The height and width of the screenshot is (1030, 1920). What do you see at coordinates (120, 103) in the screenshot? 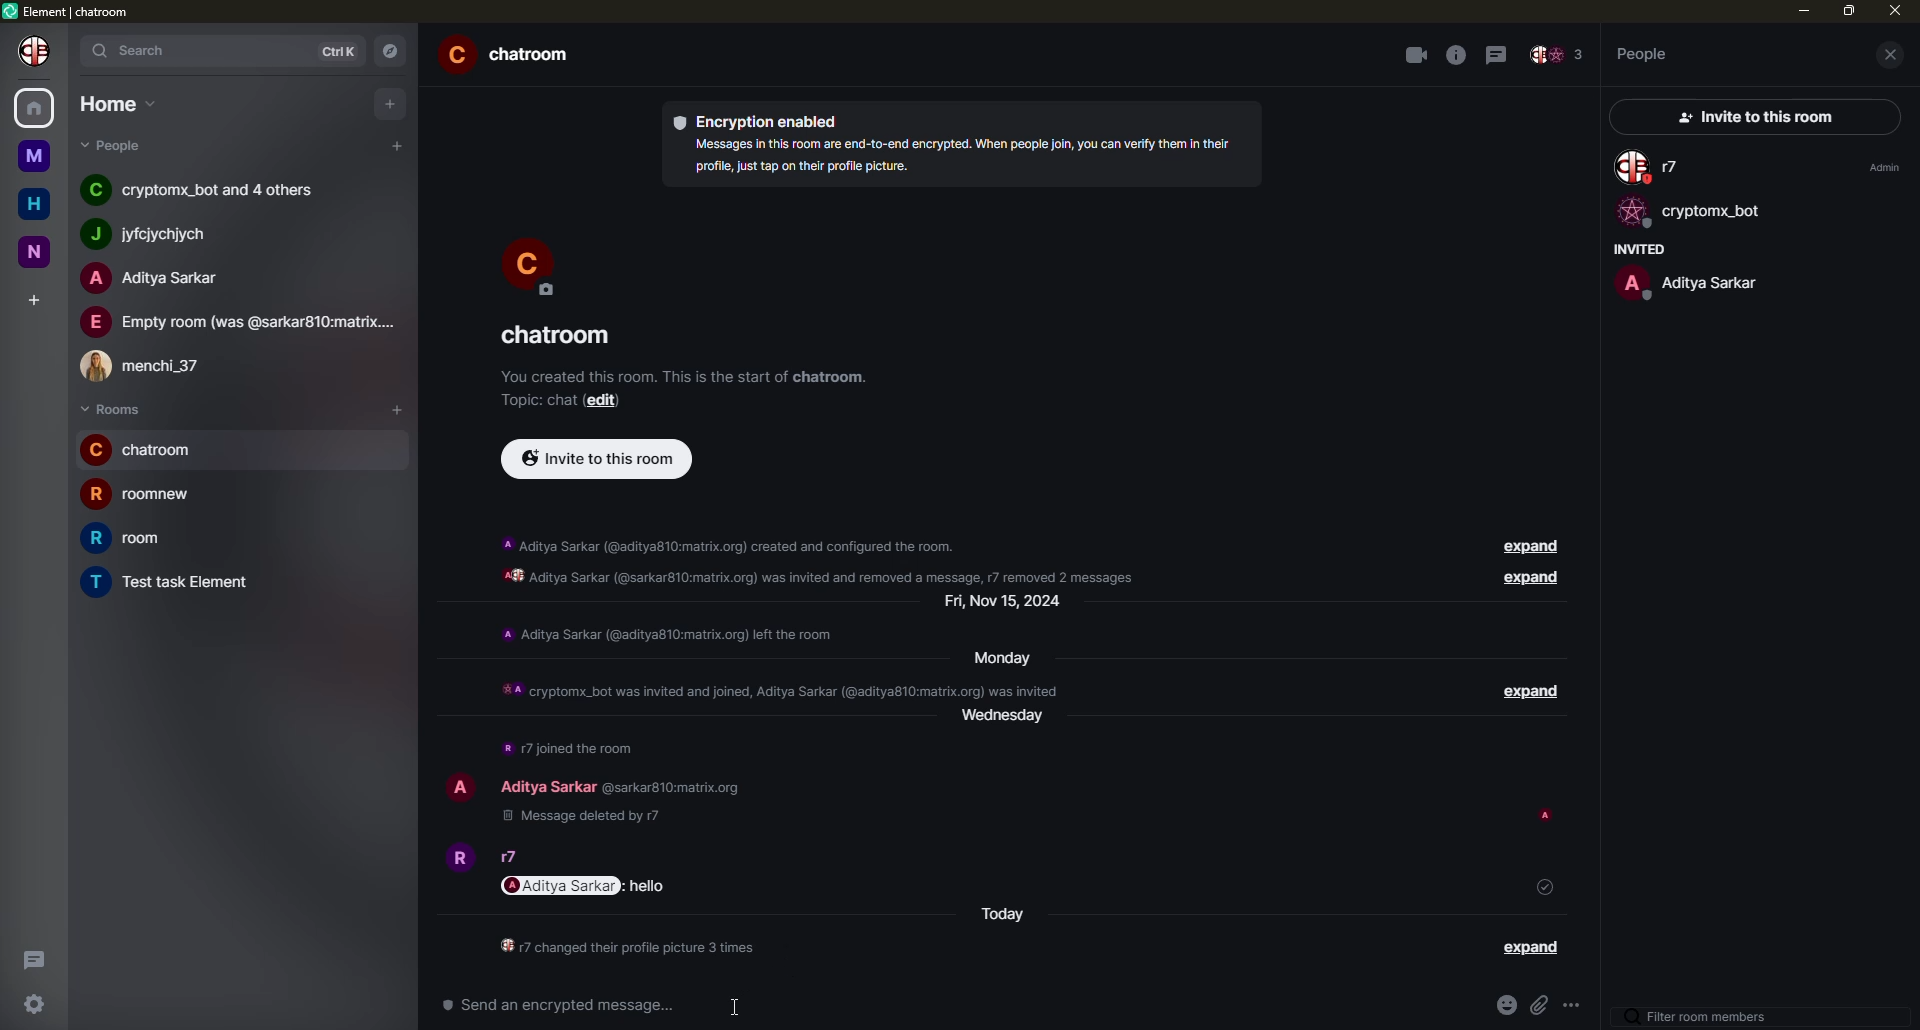
I see `home` at bounding box center [120, 103].